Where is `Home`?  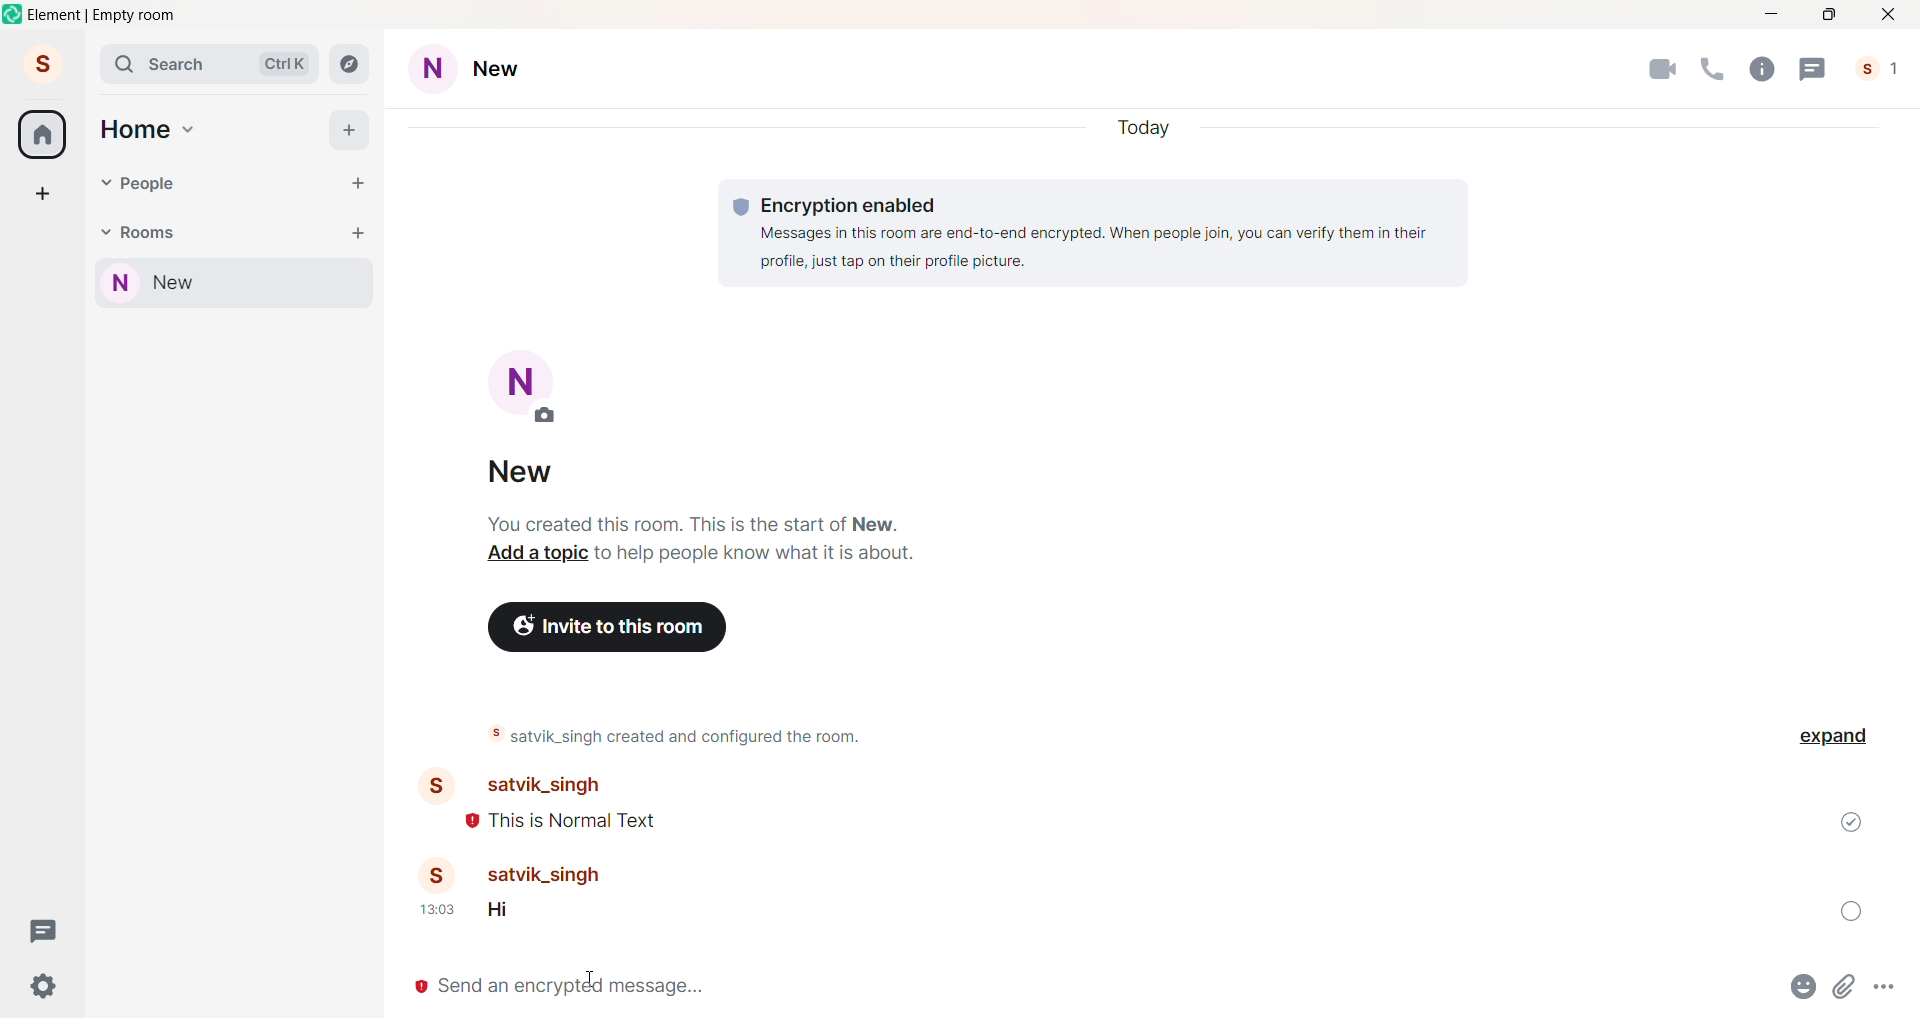 Home is located at coordinates (42, 134).